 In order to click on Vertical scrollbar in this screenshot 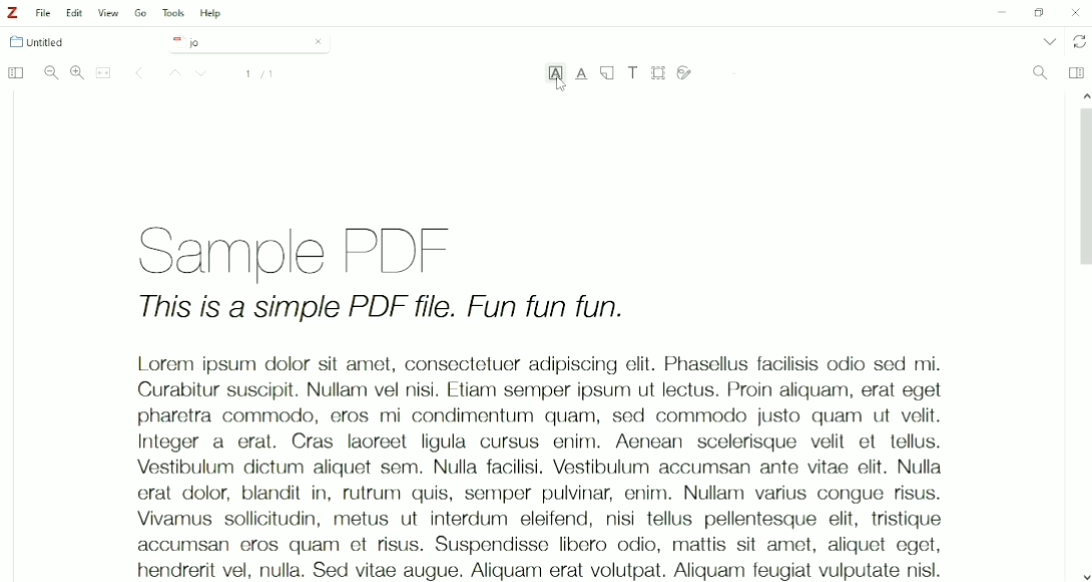, I will do `click(1082, 192)`.